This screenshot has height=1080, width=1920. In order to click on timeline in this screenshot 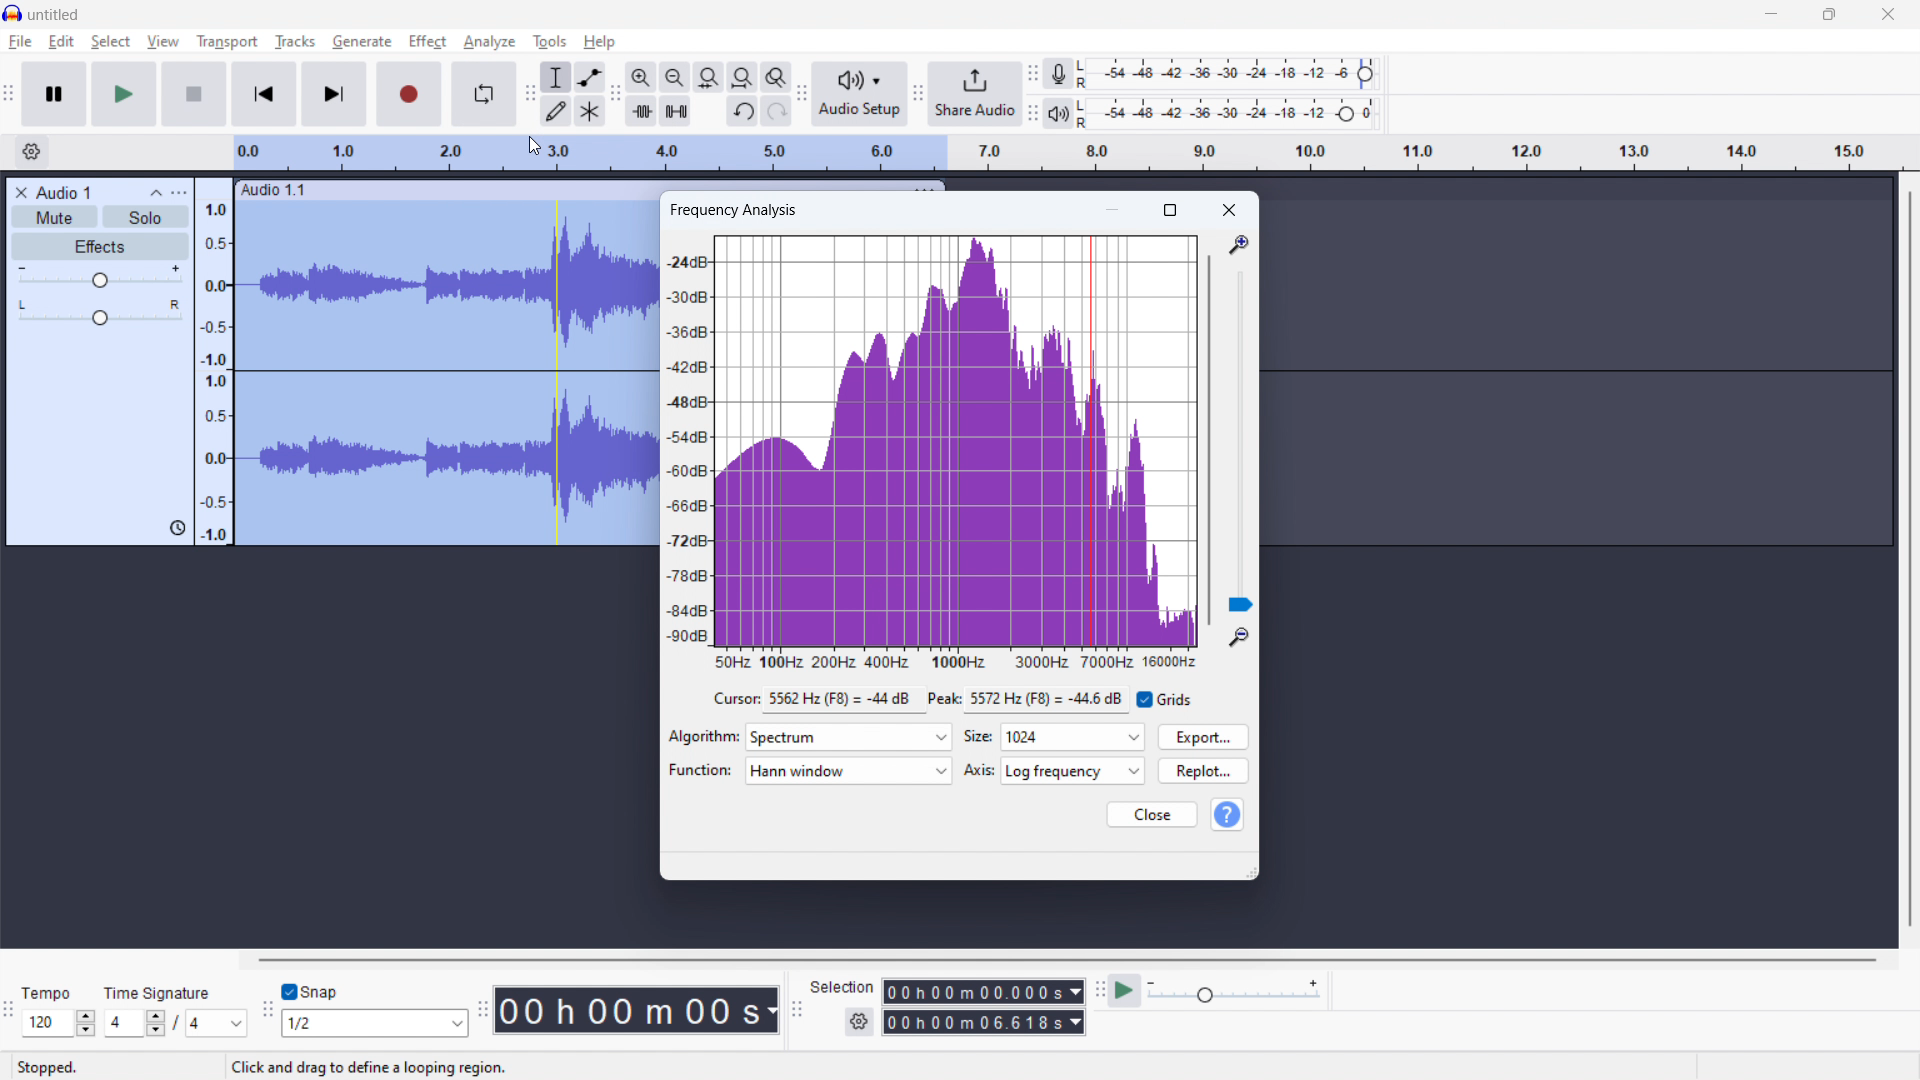, I will do `click(1068, 153)`.